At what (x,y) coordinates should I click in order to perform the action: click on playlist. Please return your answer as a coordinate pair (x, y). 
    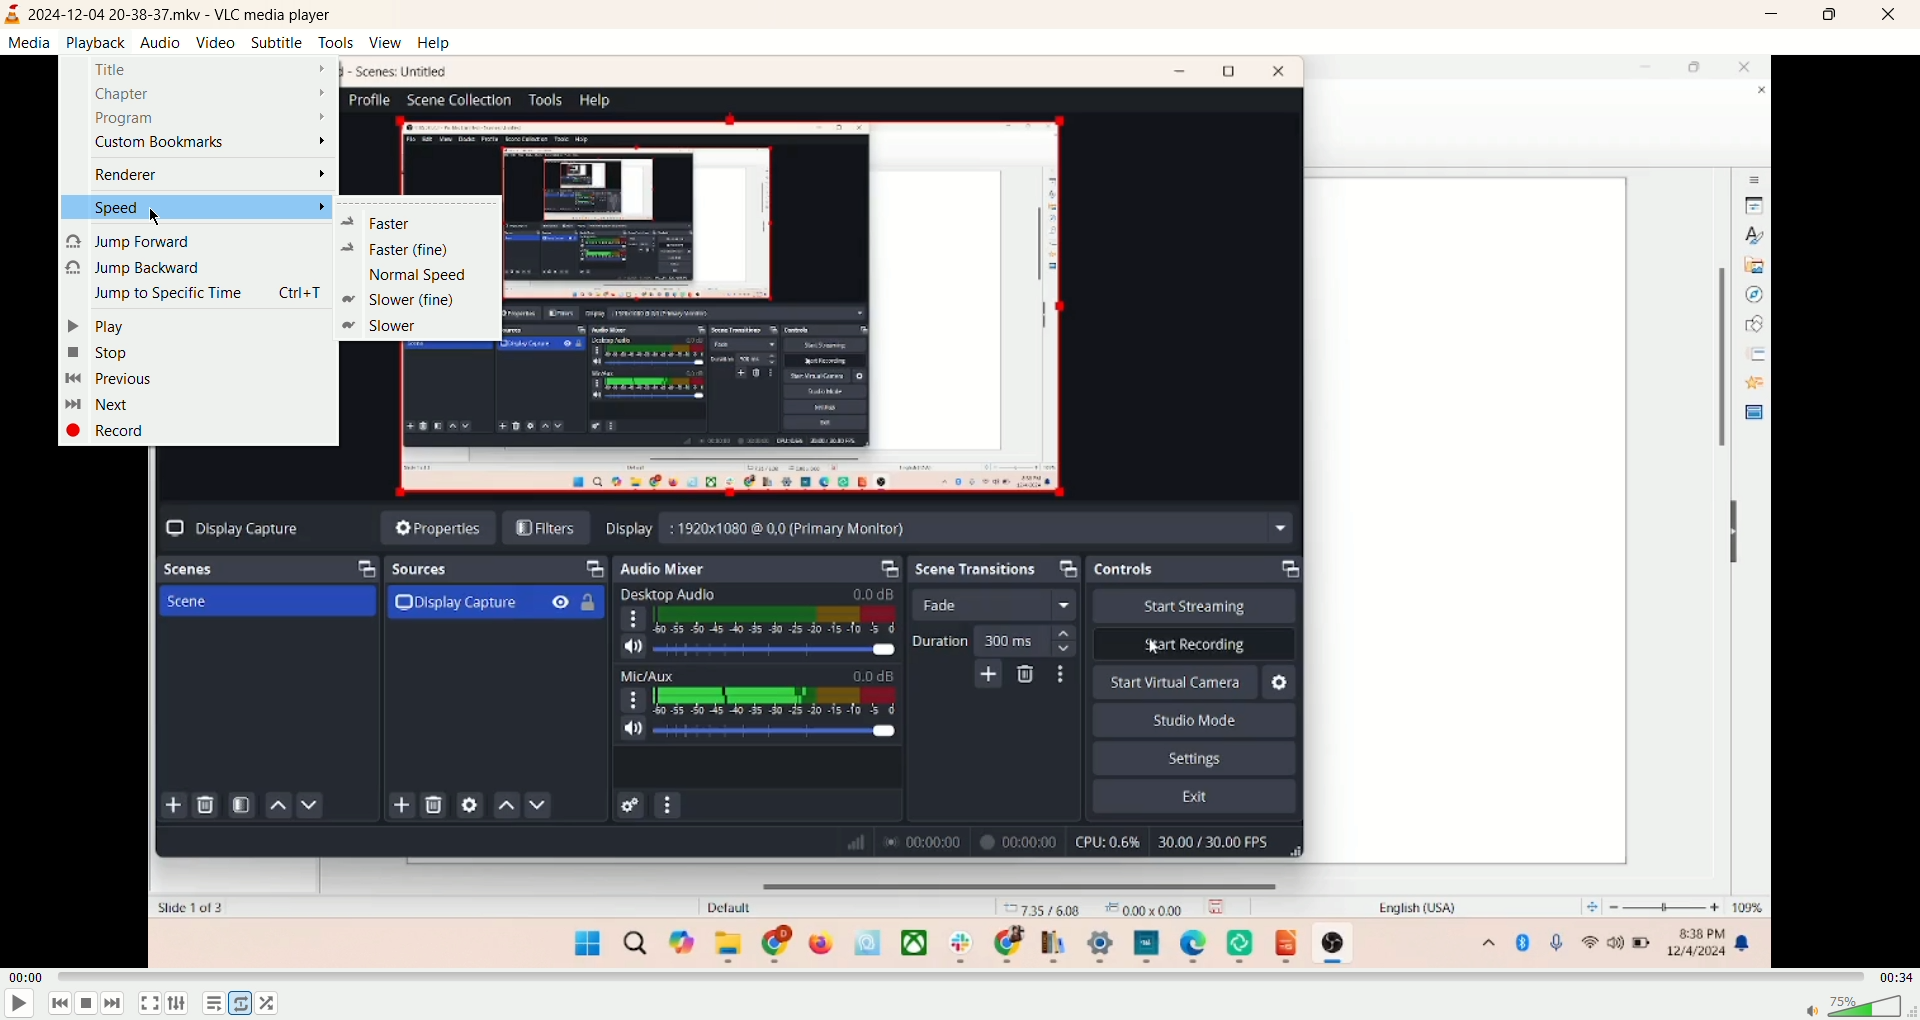
    Looking at the image, I should click on (209, 1006).